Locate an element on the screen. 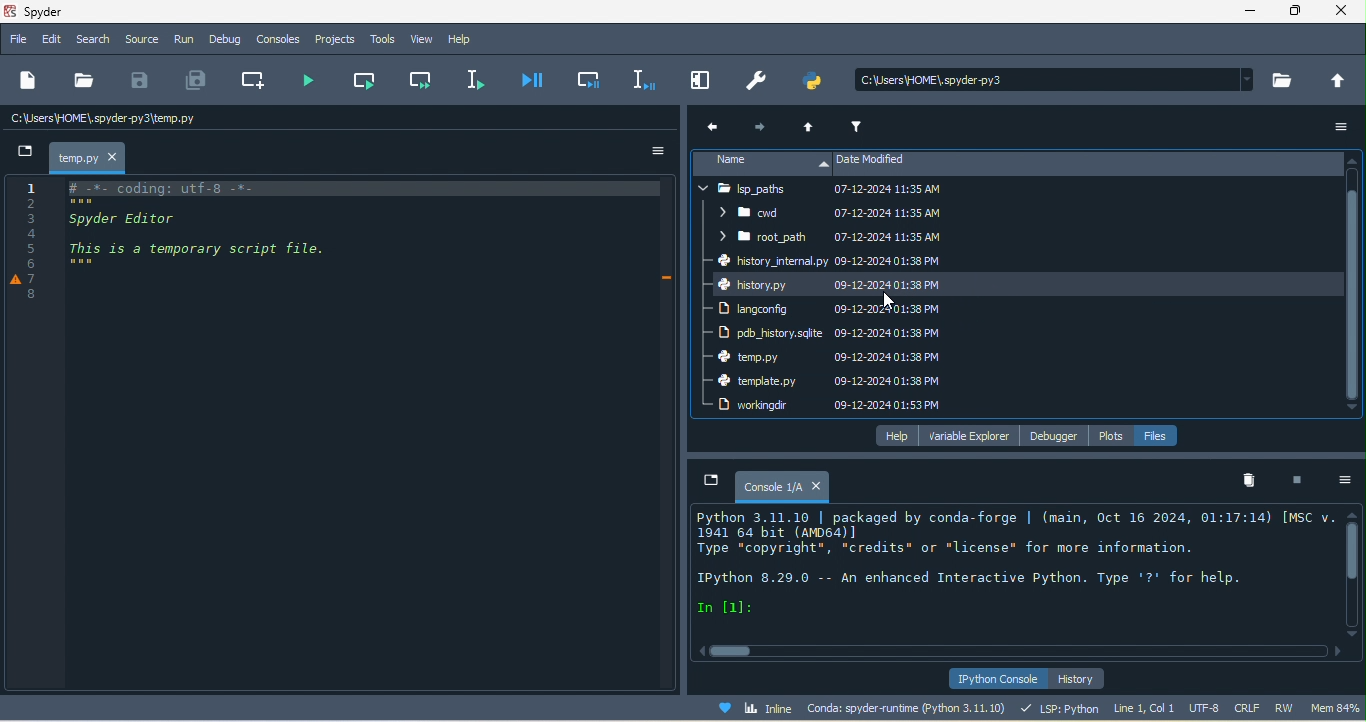  console is located at coordinates (275, 39).